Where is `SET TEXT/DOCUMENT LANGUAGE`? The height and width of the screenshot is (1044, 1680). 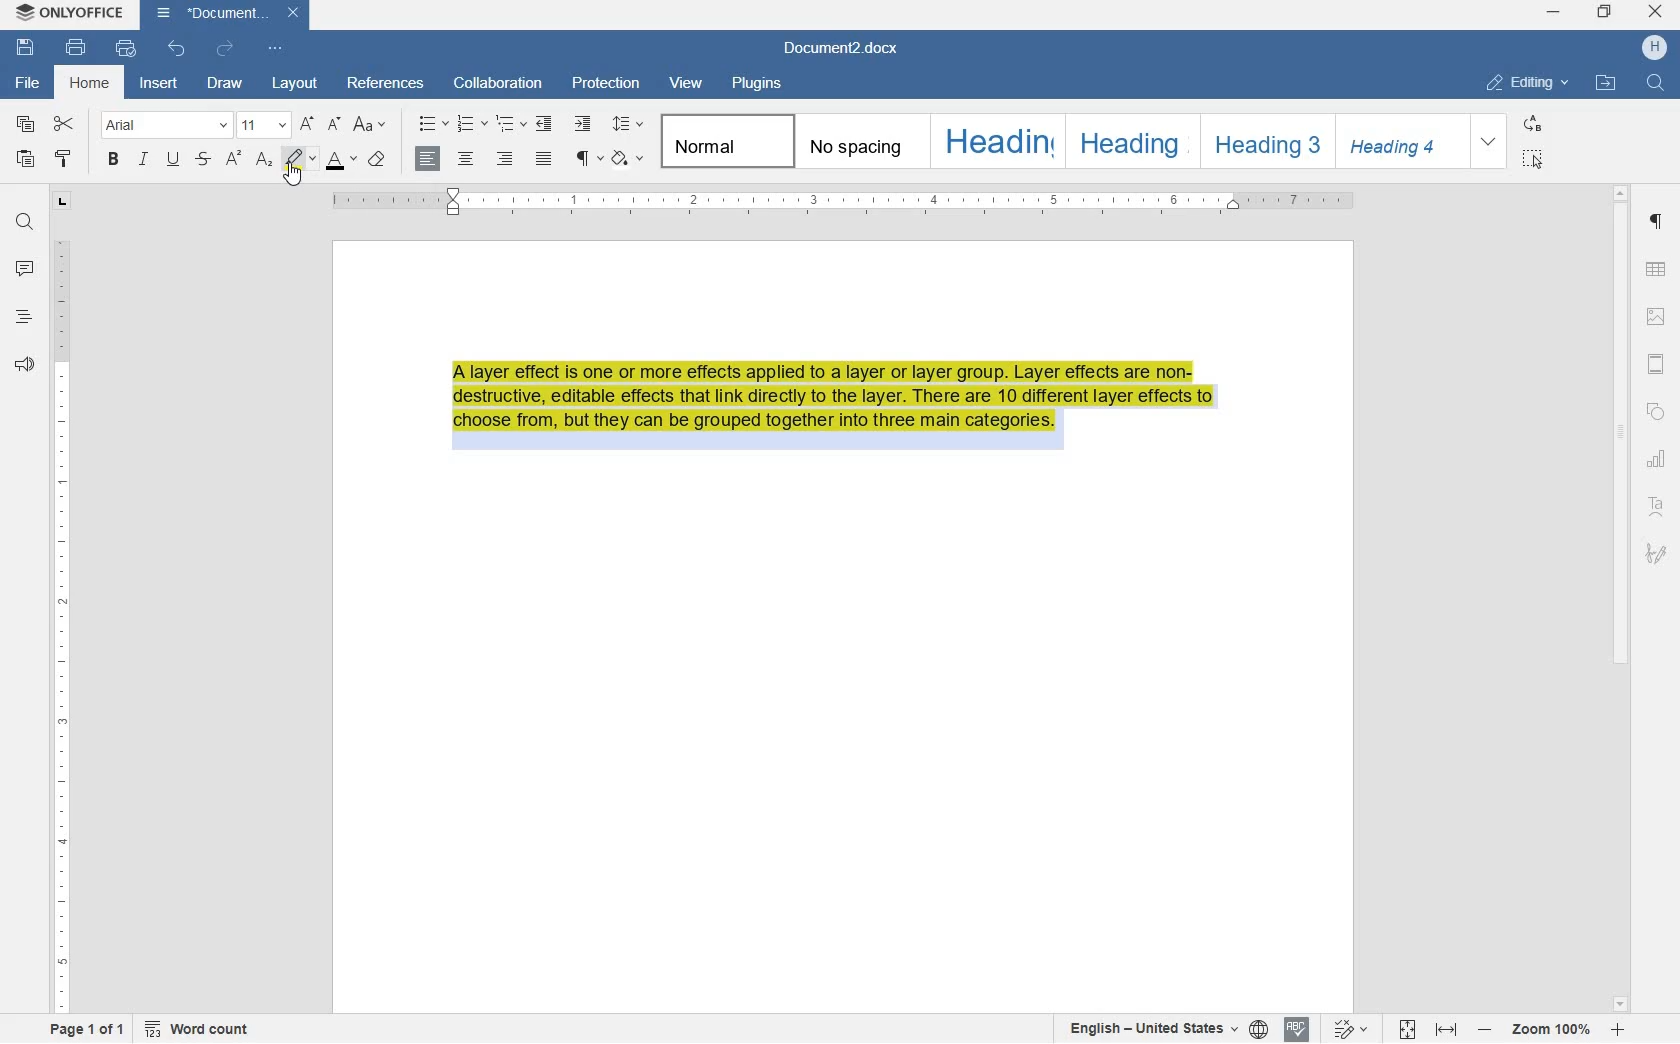
SET TEXT/DOCUMENT LANGUAGE is located at coordinates (1163, 1029).